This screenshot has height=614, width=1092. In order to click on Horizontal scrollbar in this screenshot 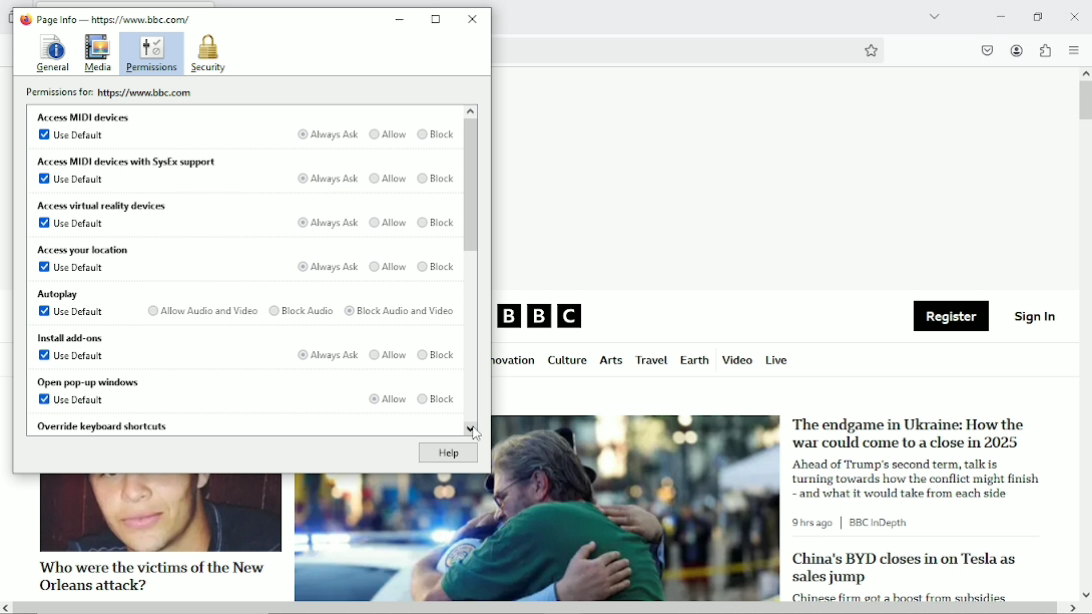, I will do `click(537, 609)`.